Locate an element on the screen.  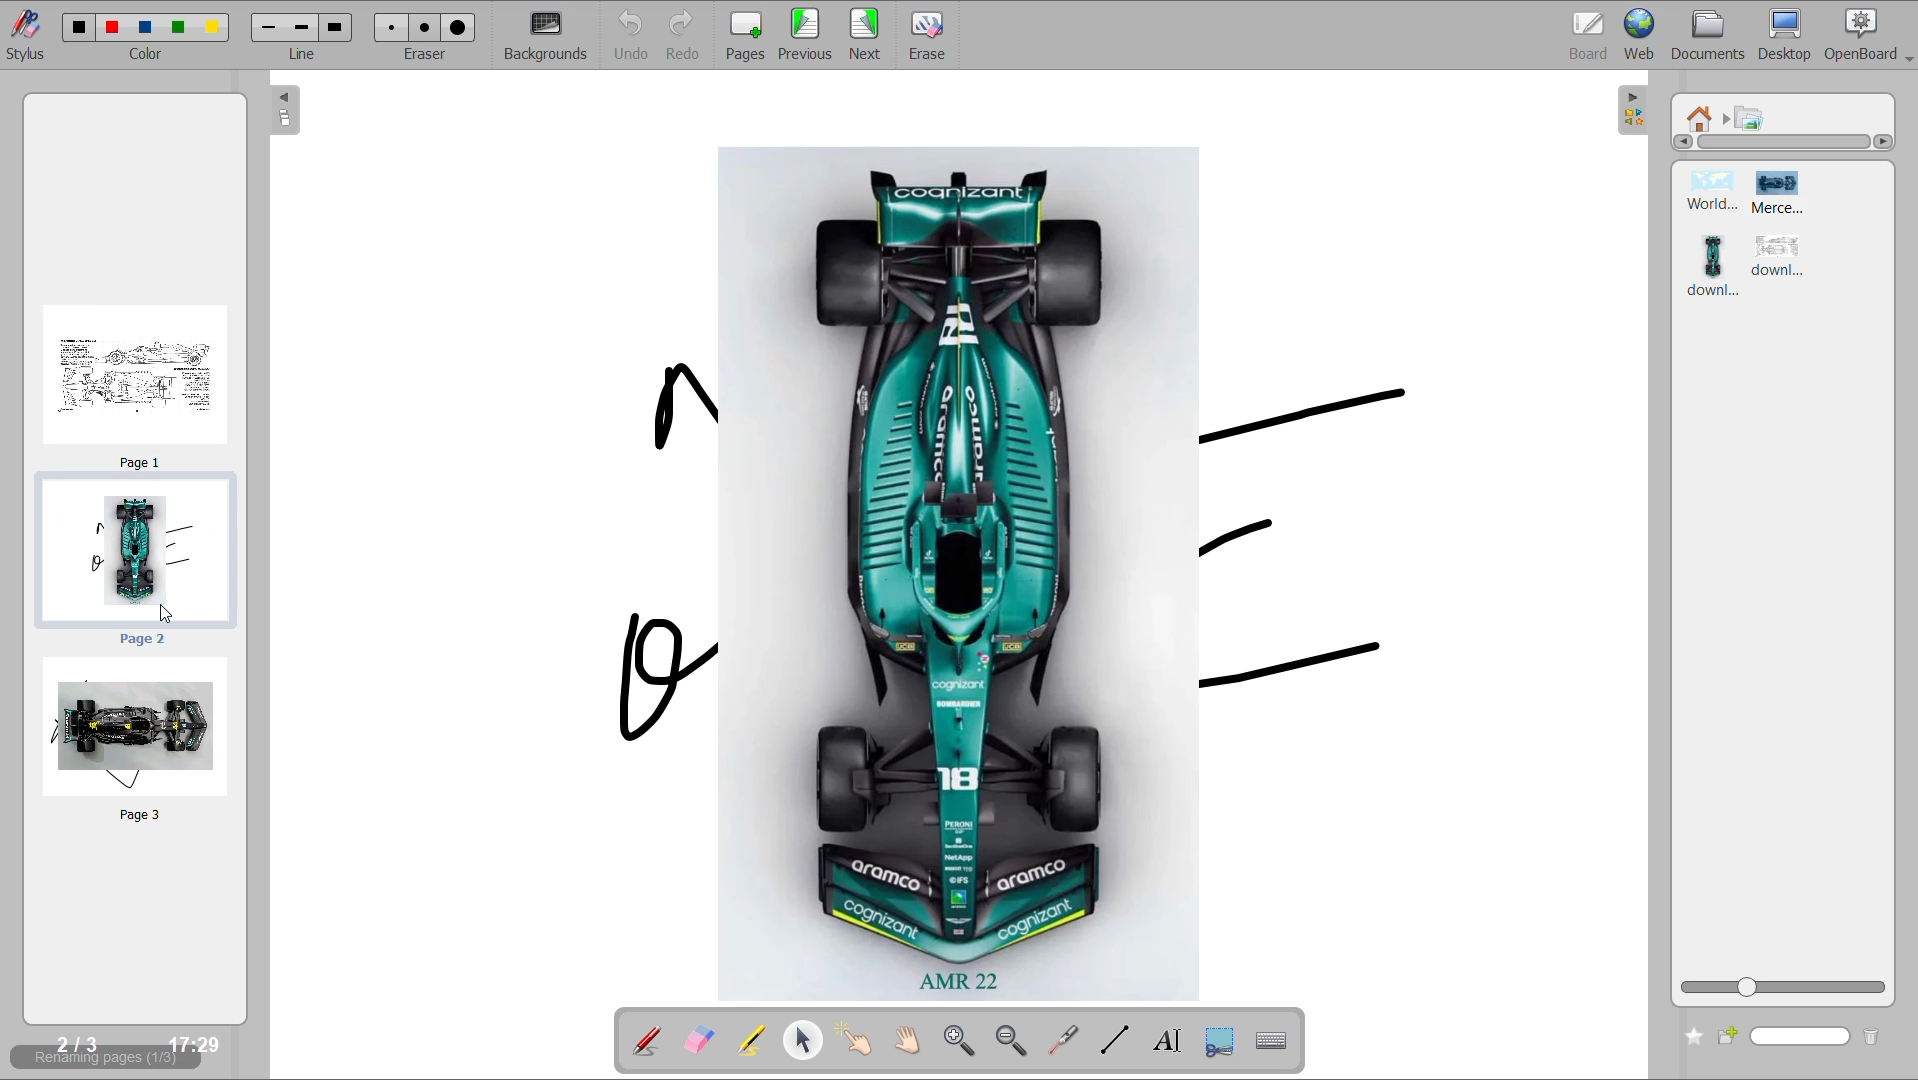
draw lines is located at coordinates (1114, 1039).